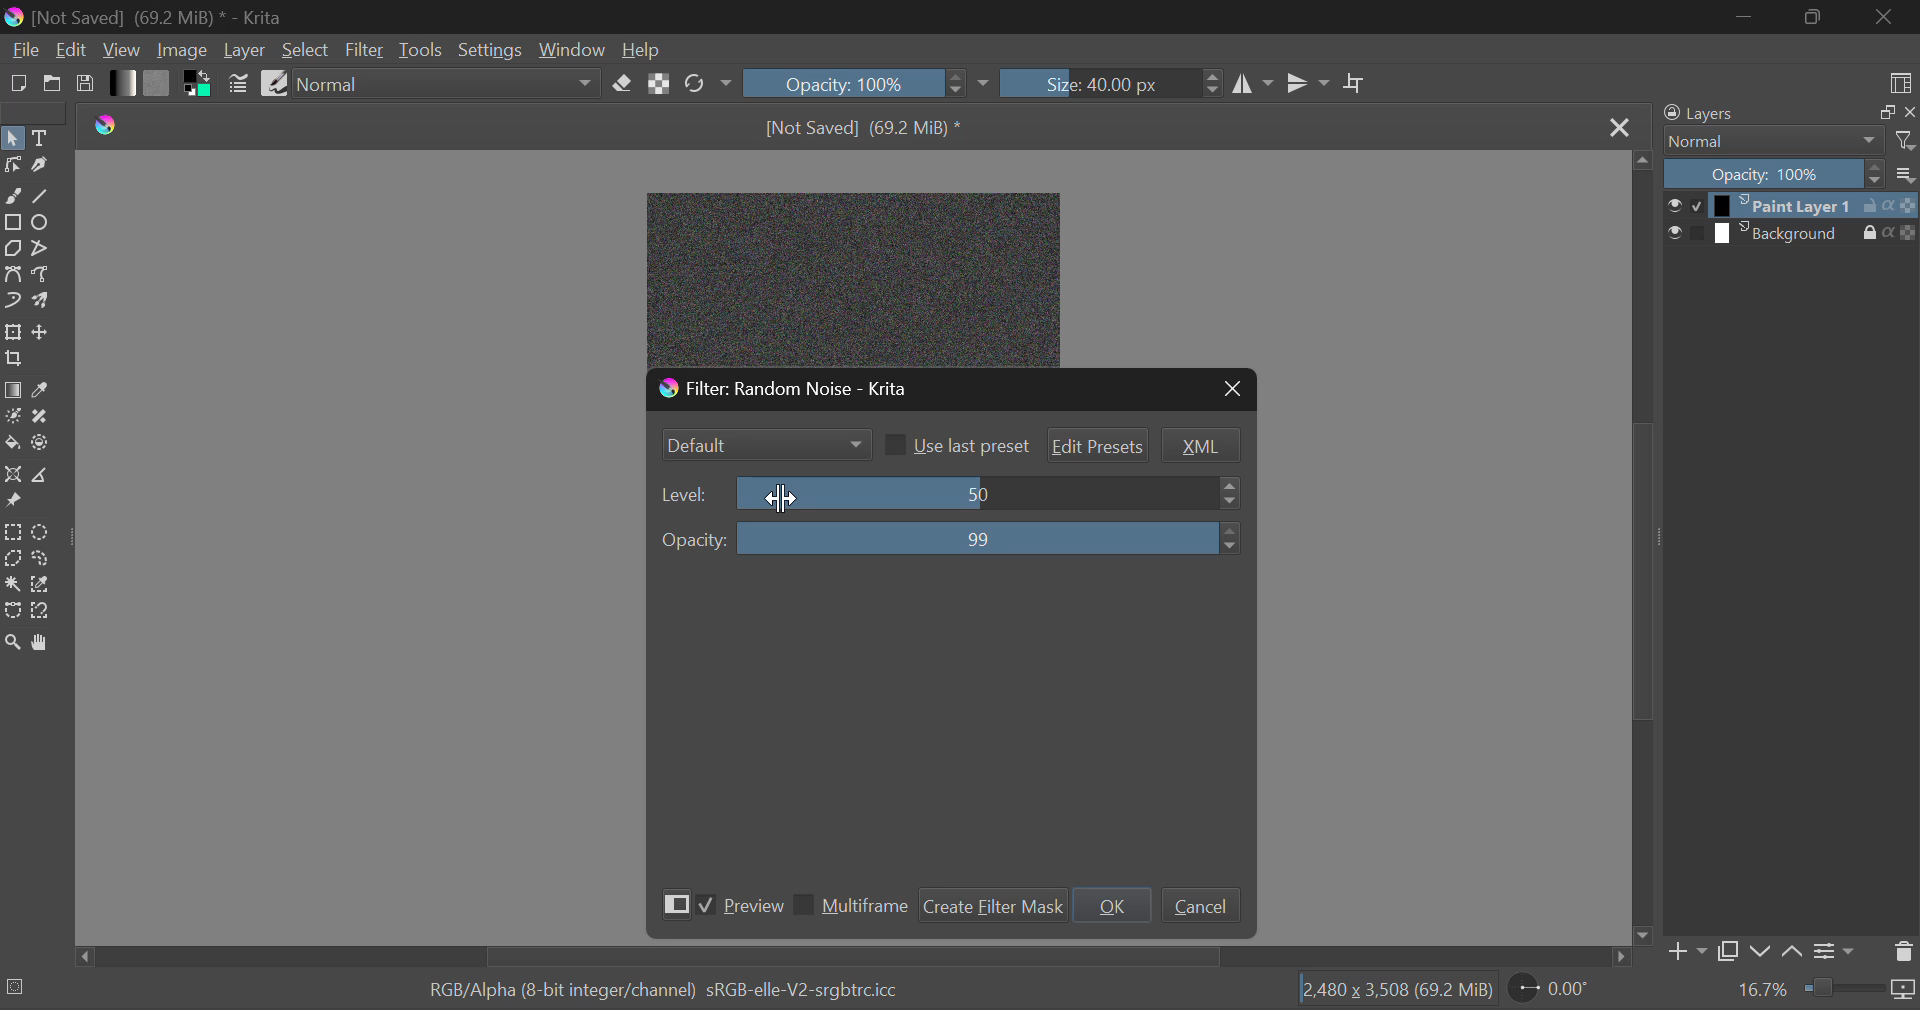  Describe the element at coordinates (121, 83) in the screenshot. I see `Gradients` at that location.